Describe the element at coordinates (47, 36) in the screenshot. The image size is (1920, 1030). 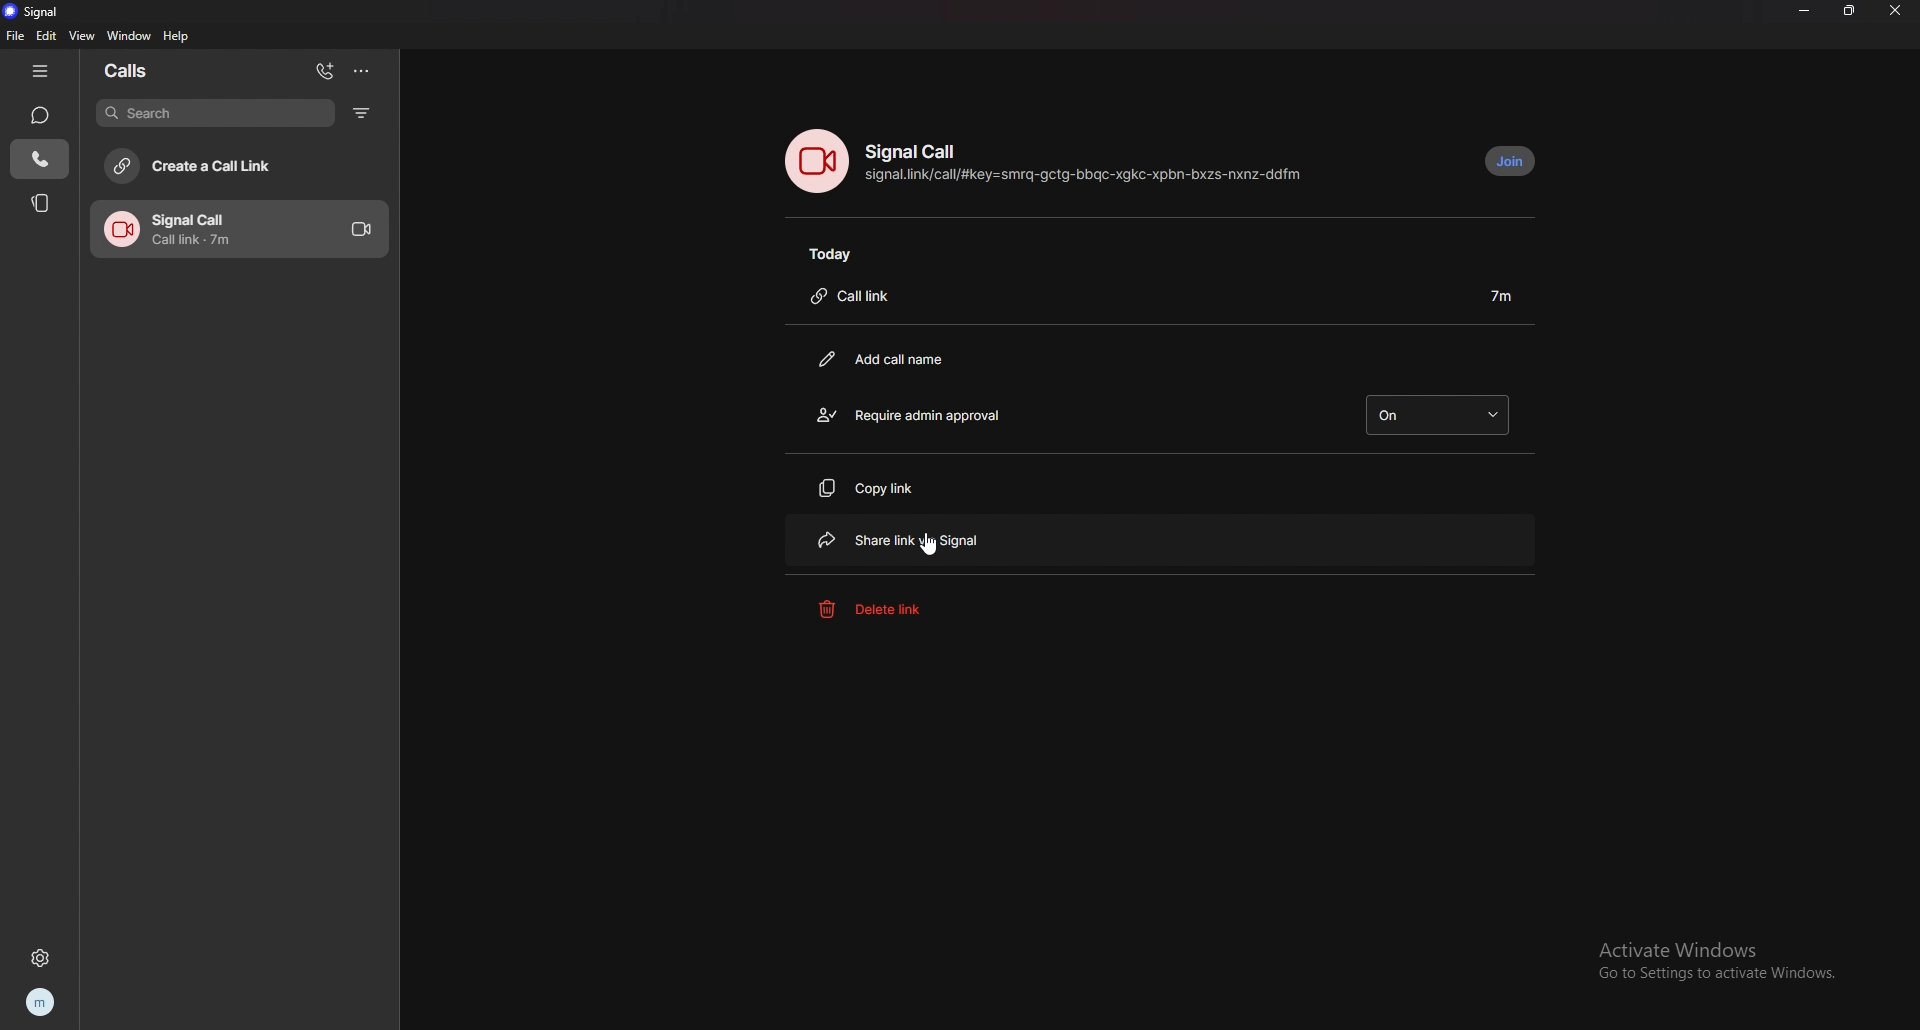
I see `edit` at that location.